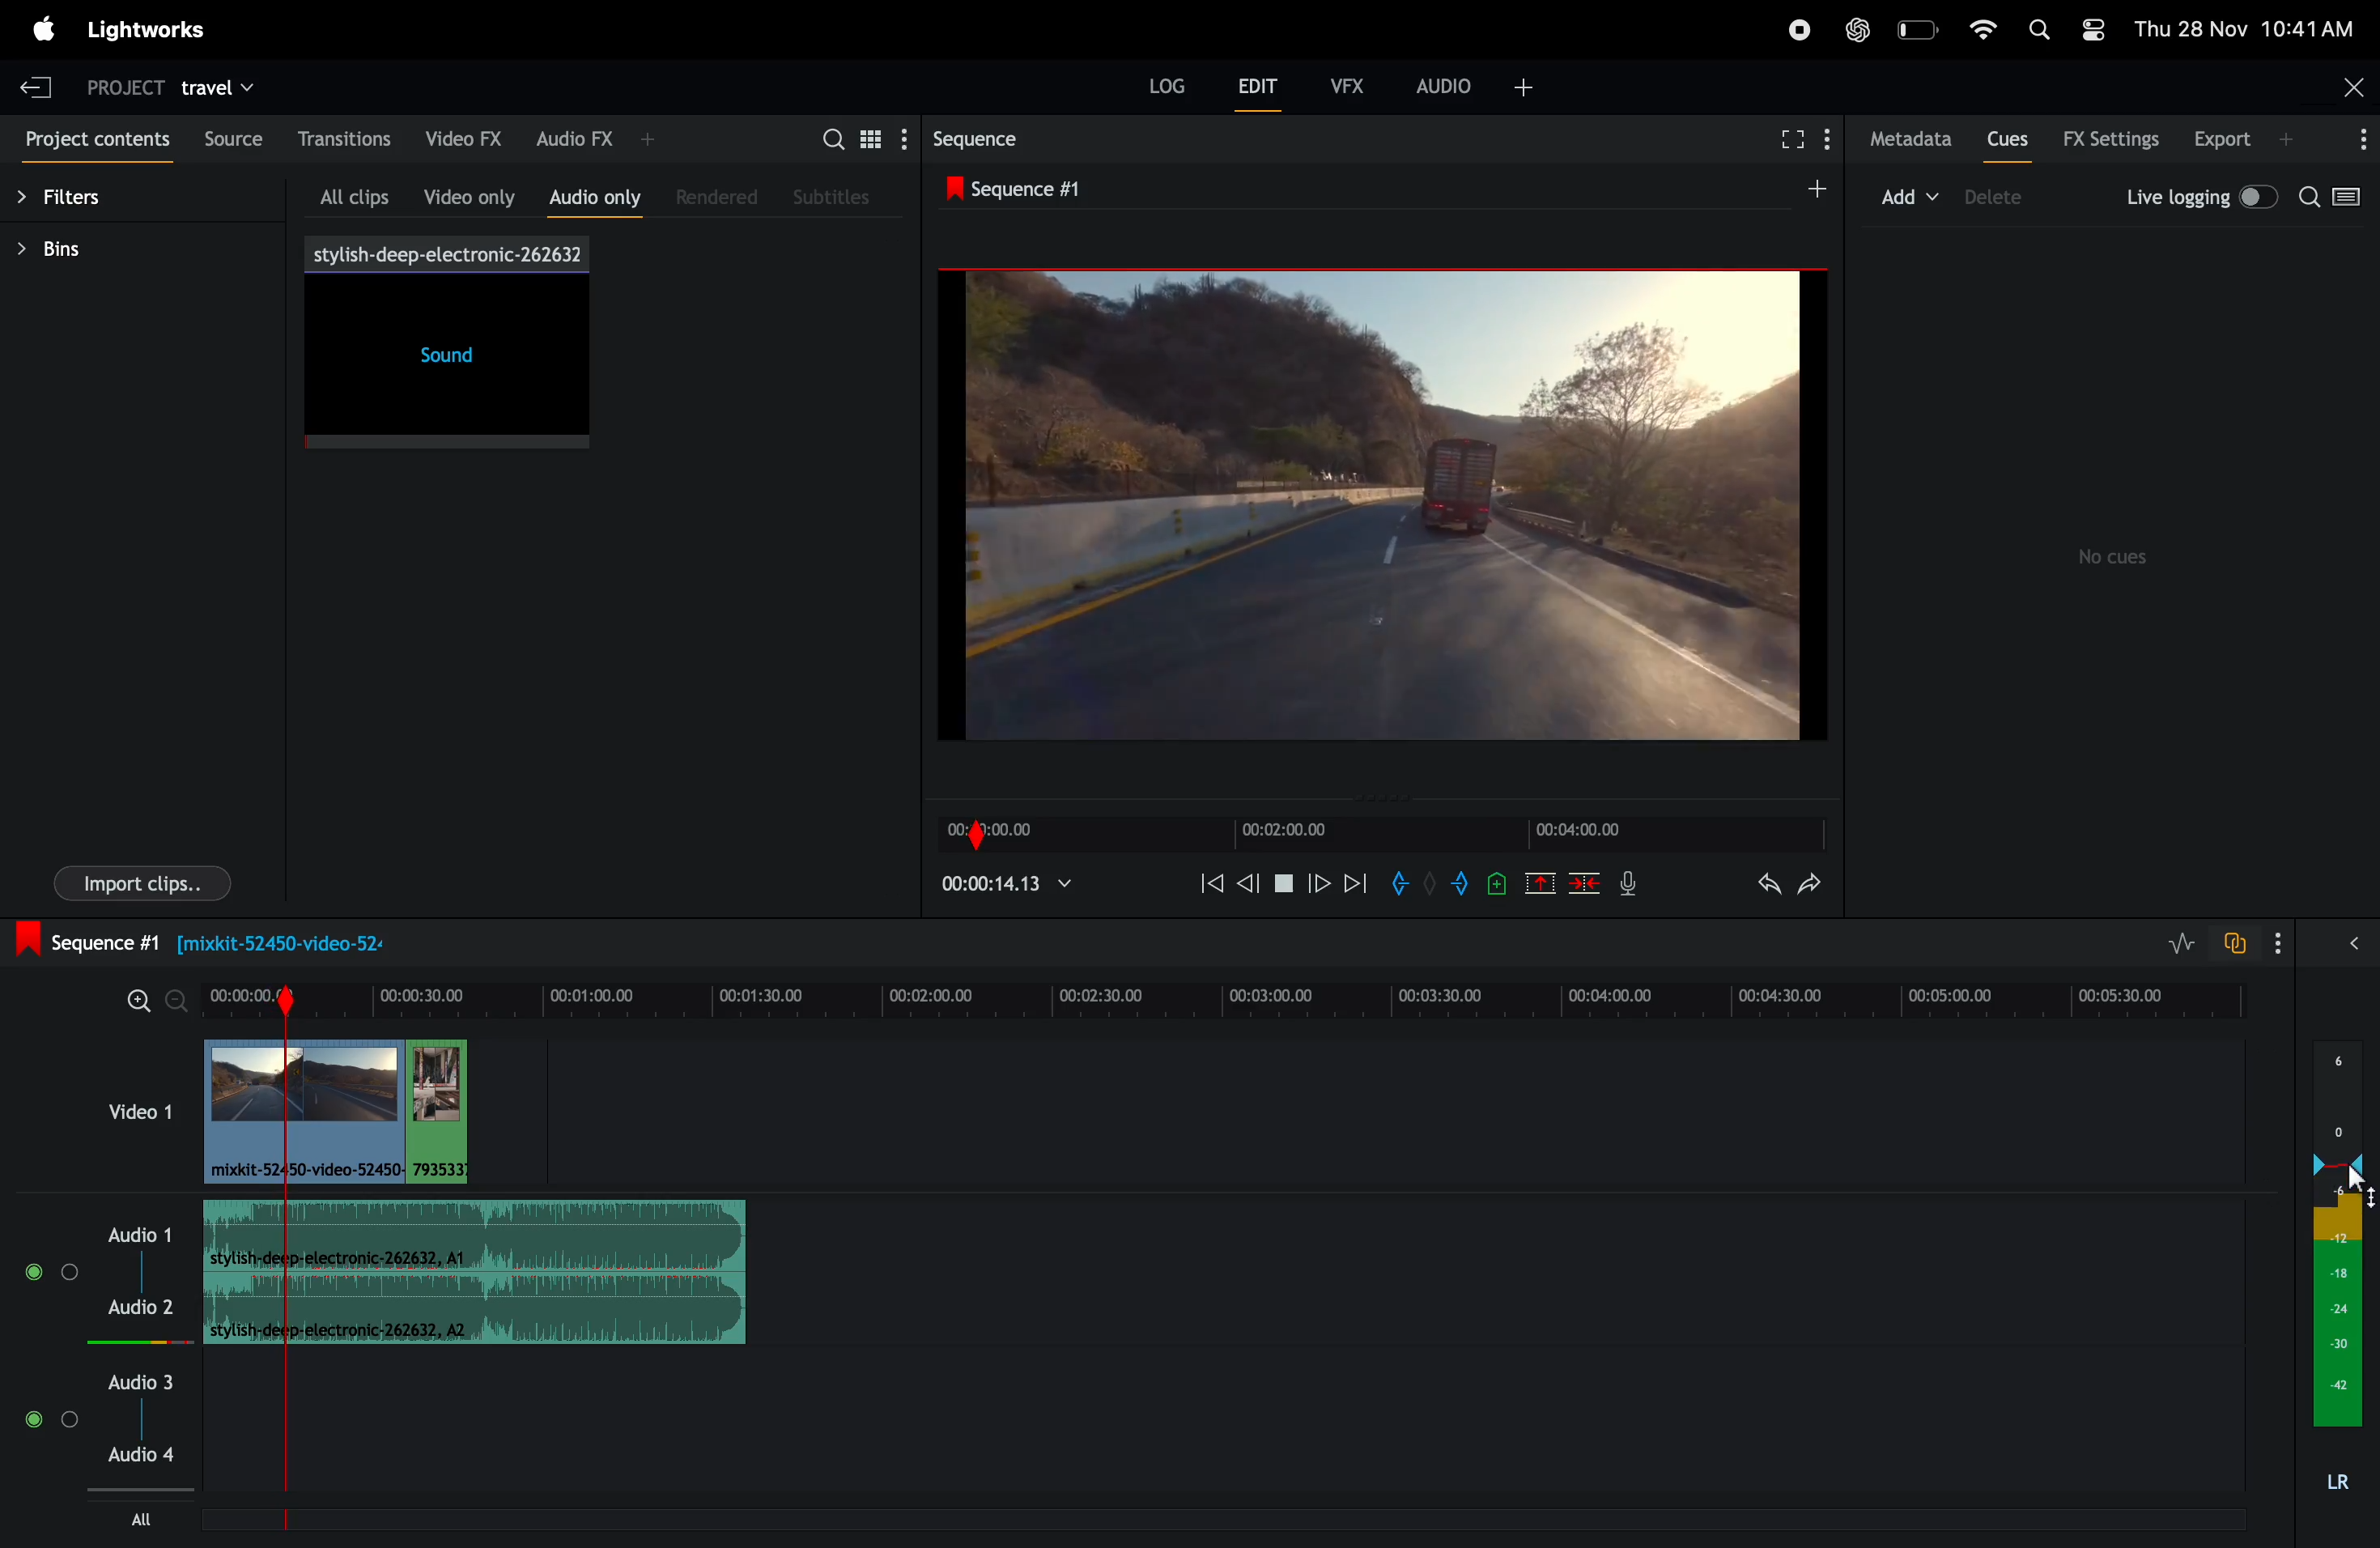 The image size is (2380, 1548). What do you see at coordinates (1793, 28) in the screenshot?
I see `record` at bounding box center [1793, 28].